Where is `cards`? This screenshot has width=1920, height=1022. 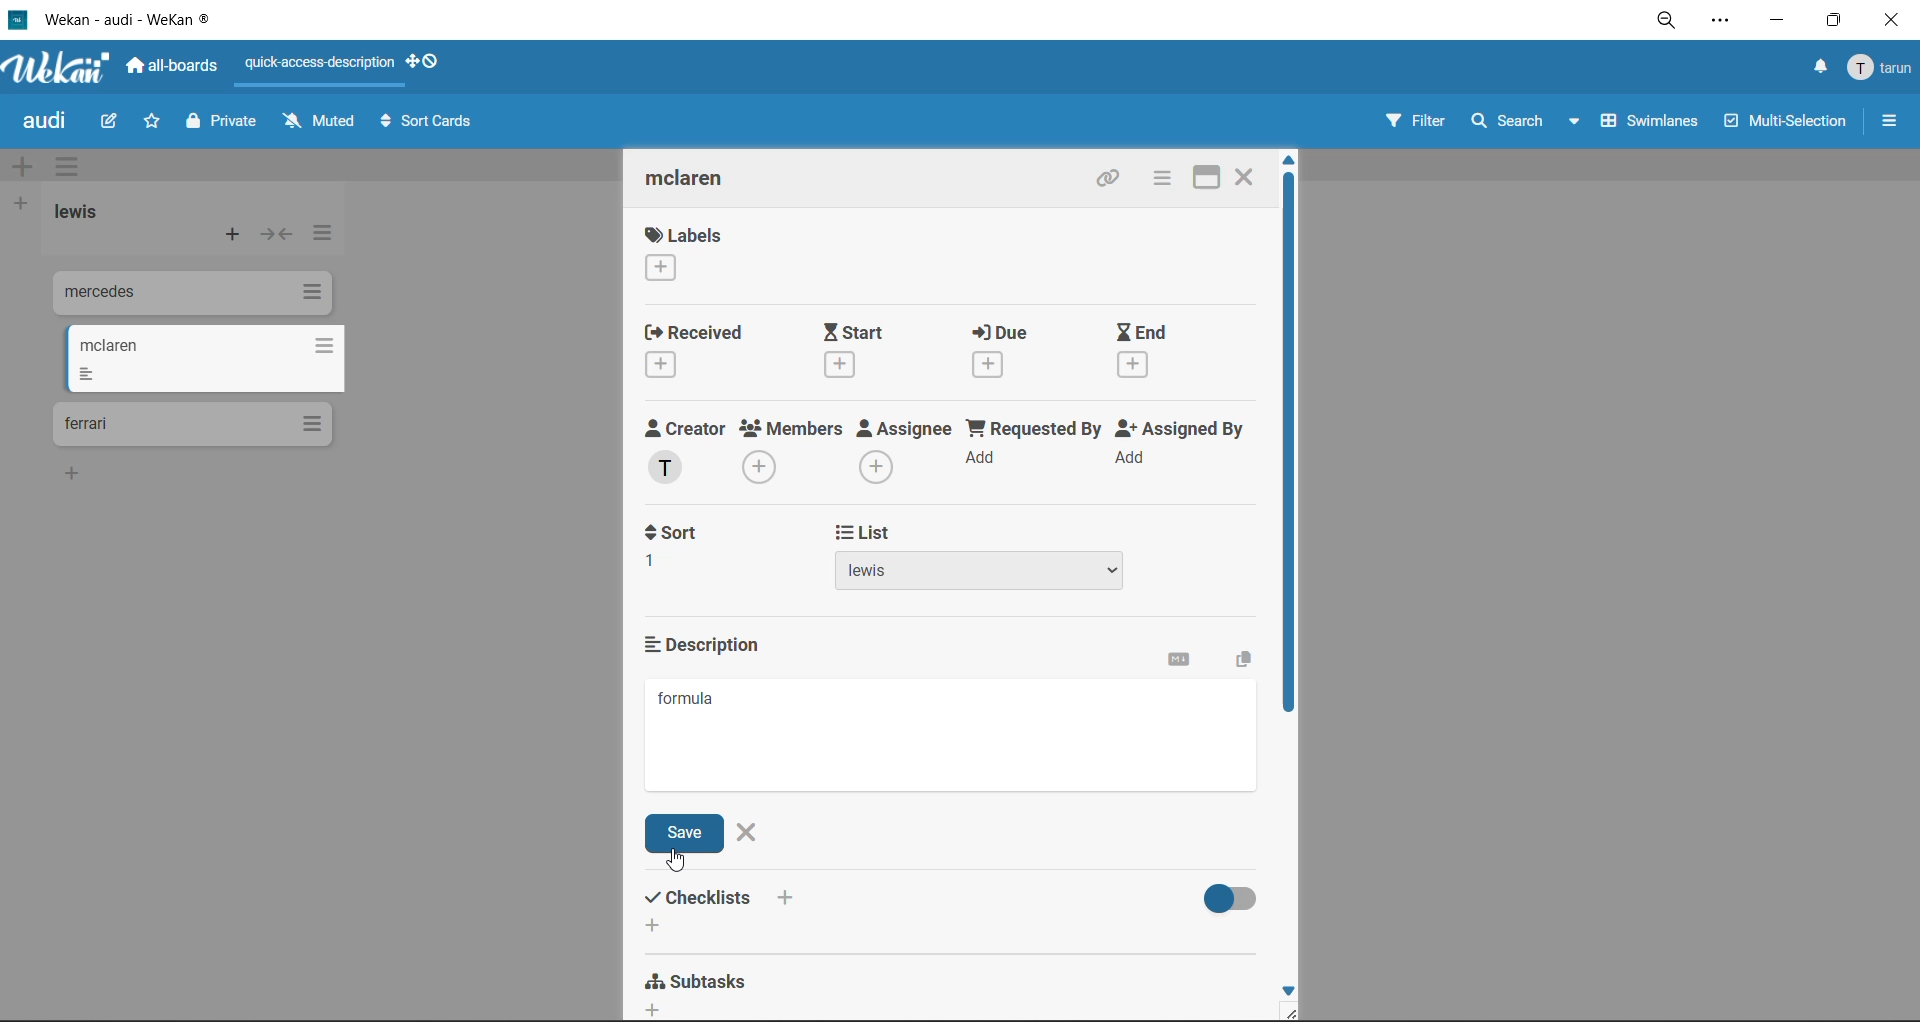 cards is located at coordinates (192, 425).